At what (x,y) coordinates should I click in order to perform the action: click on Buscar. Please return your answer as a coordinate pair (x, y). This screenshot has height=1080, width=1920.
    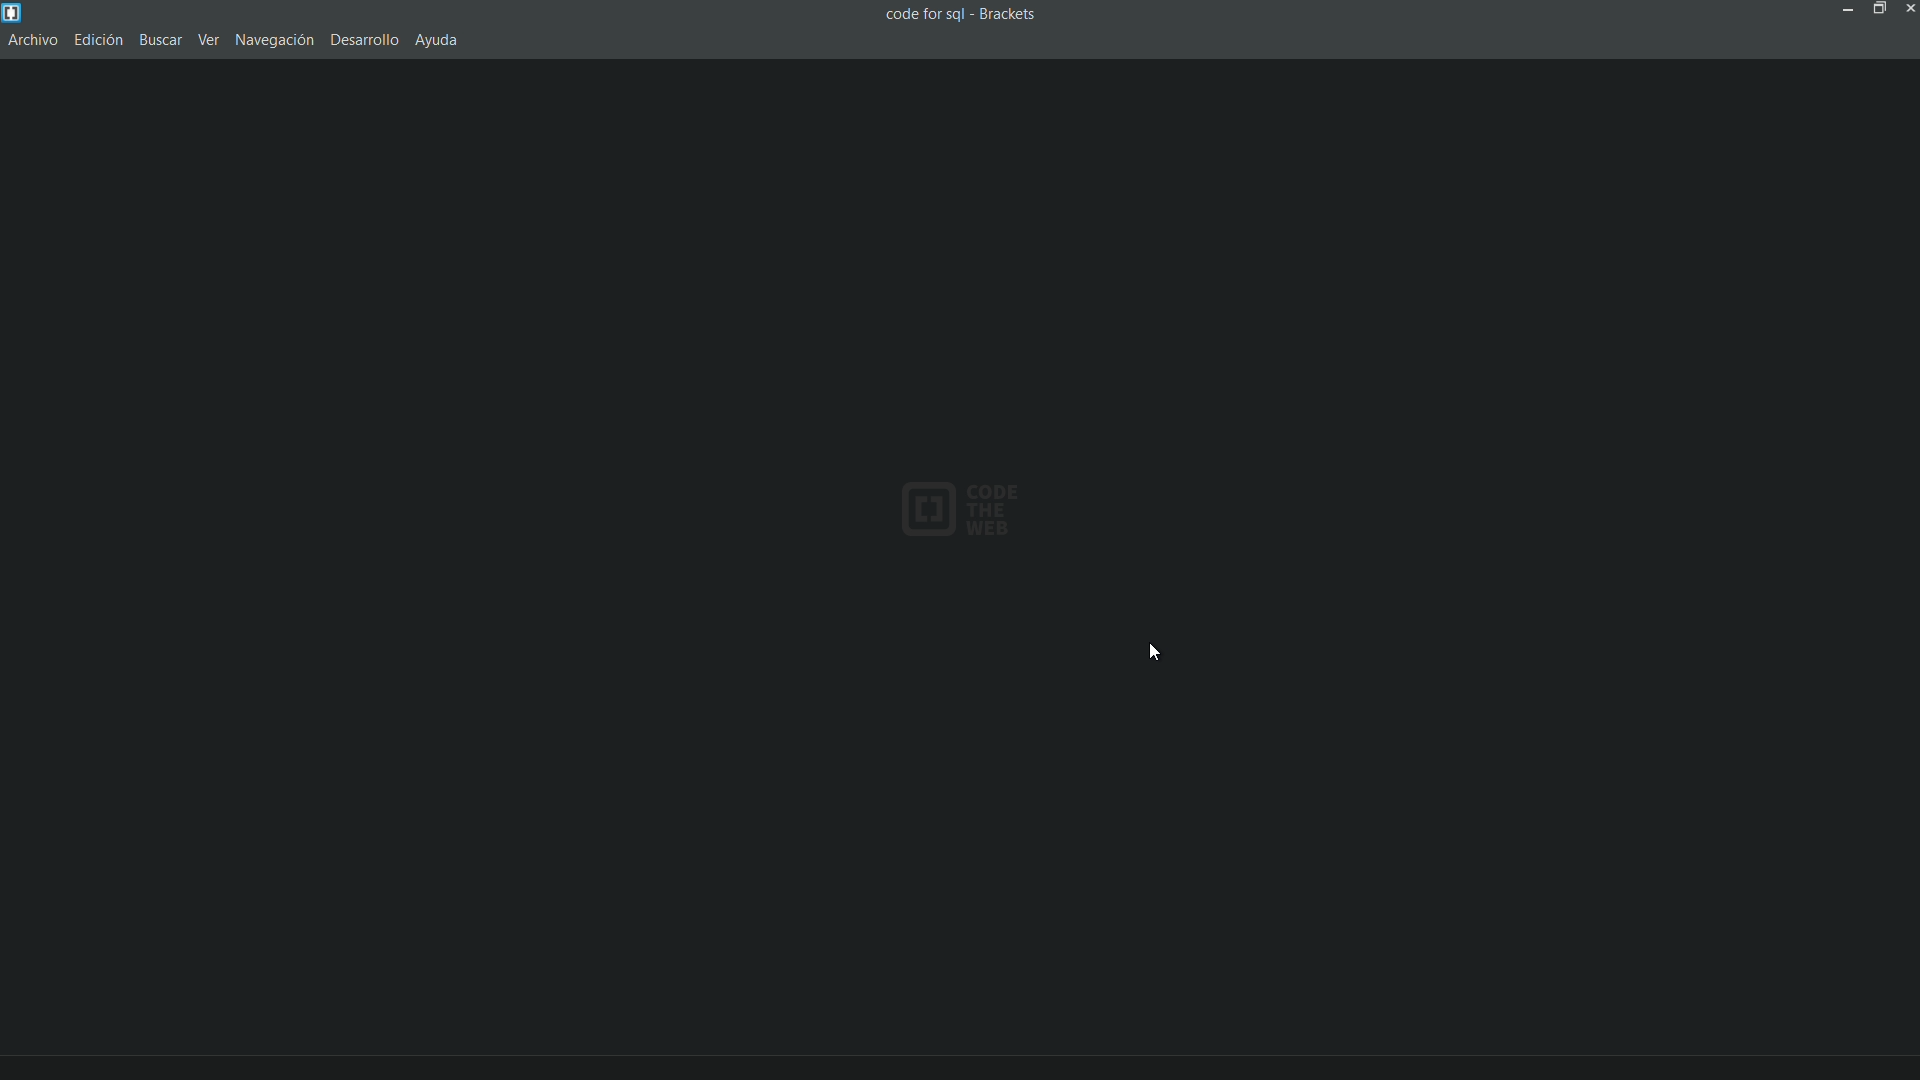
    Looking at the image, I should click on (160, 41).